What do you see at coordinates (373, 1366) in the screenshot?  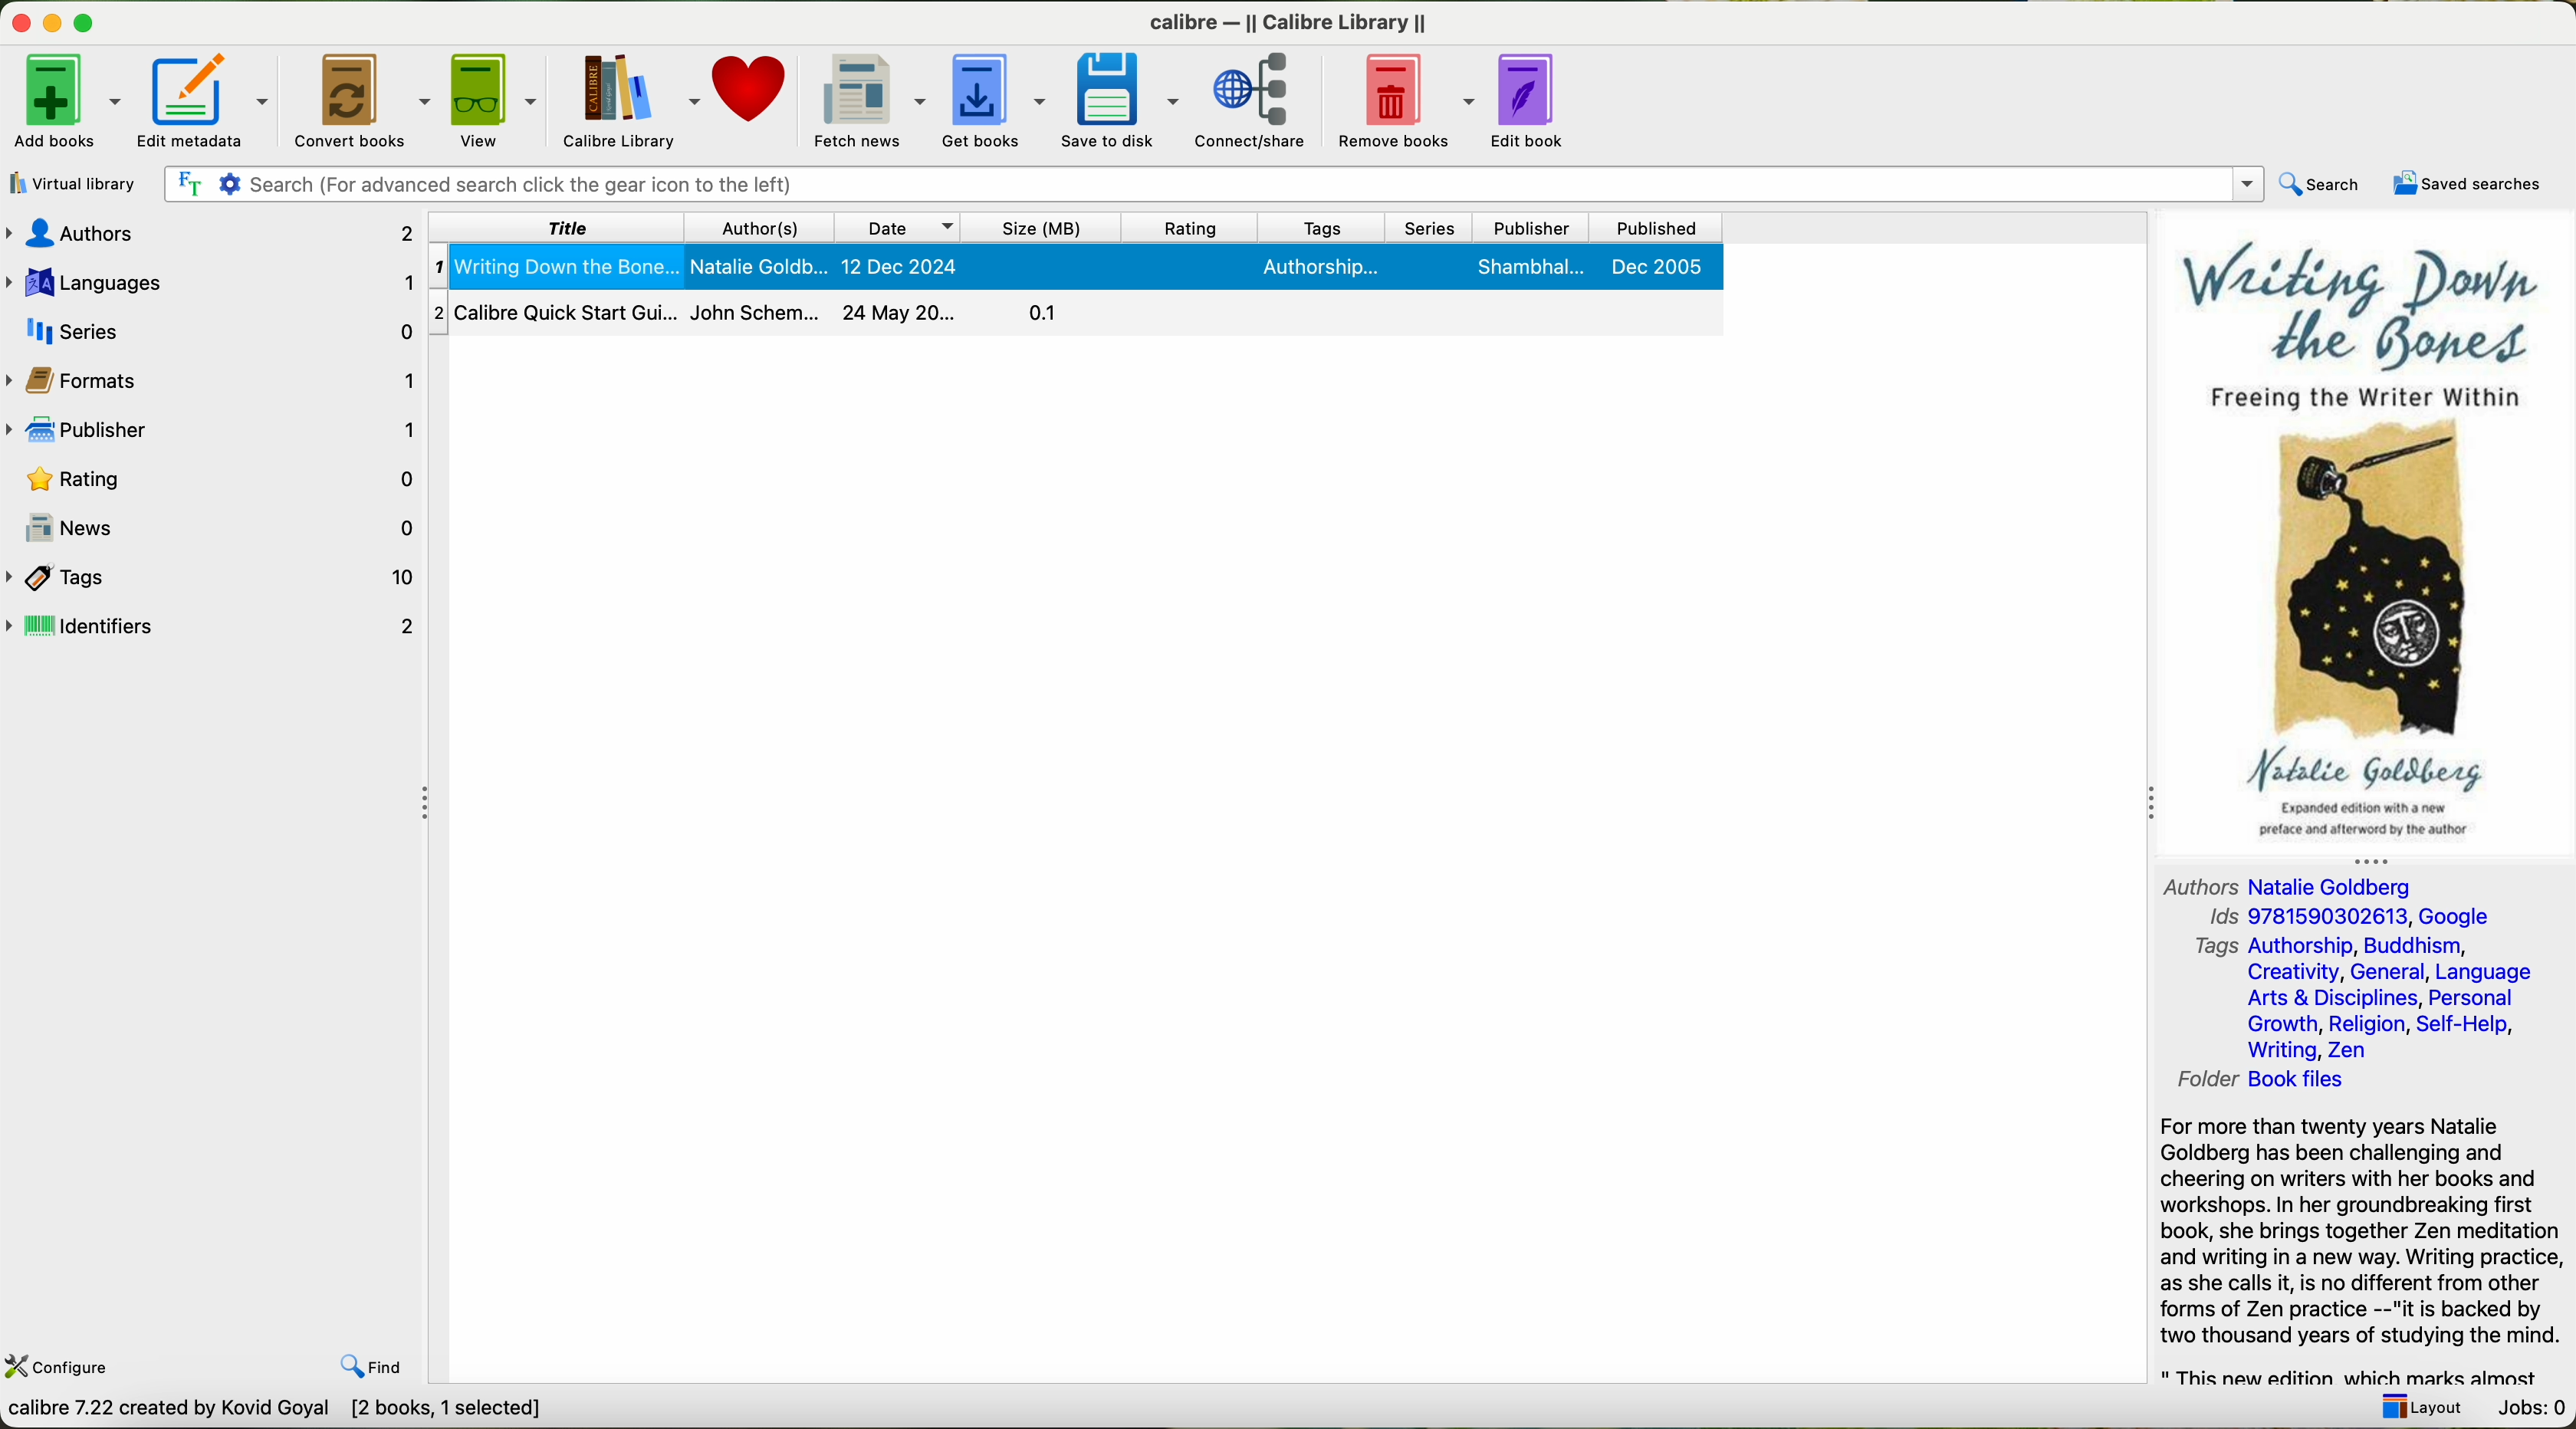 I see `find` at bounding box center [373, 1366].